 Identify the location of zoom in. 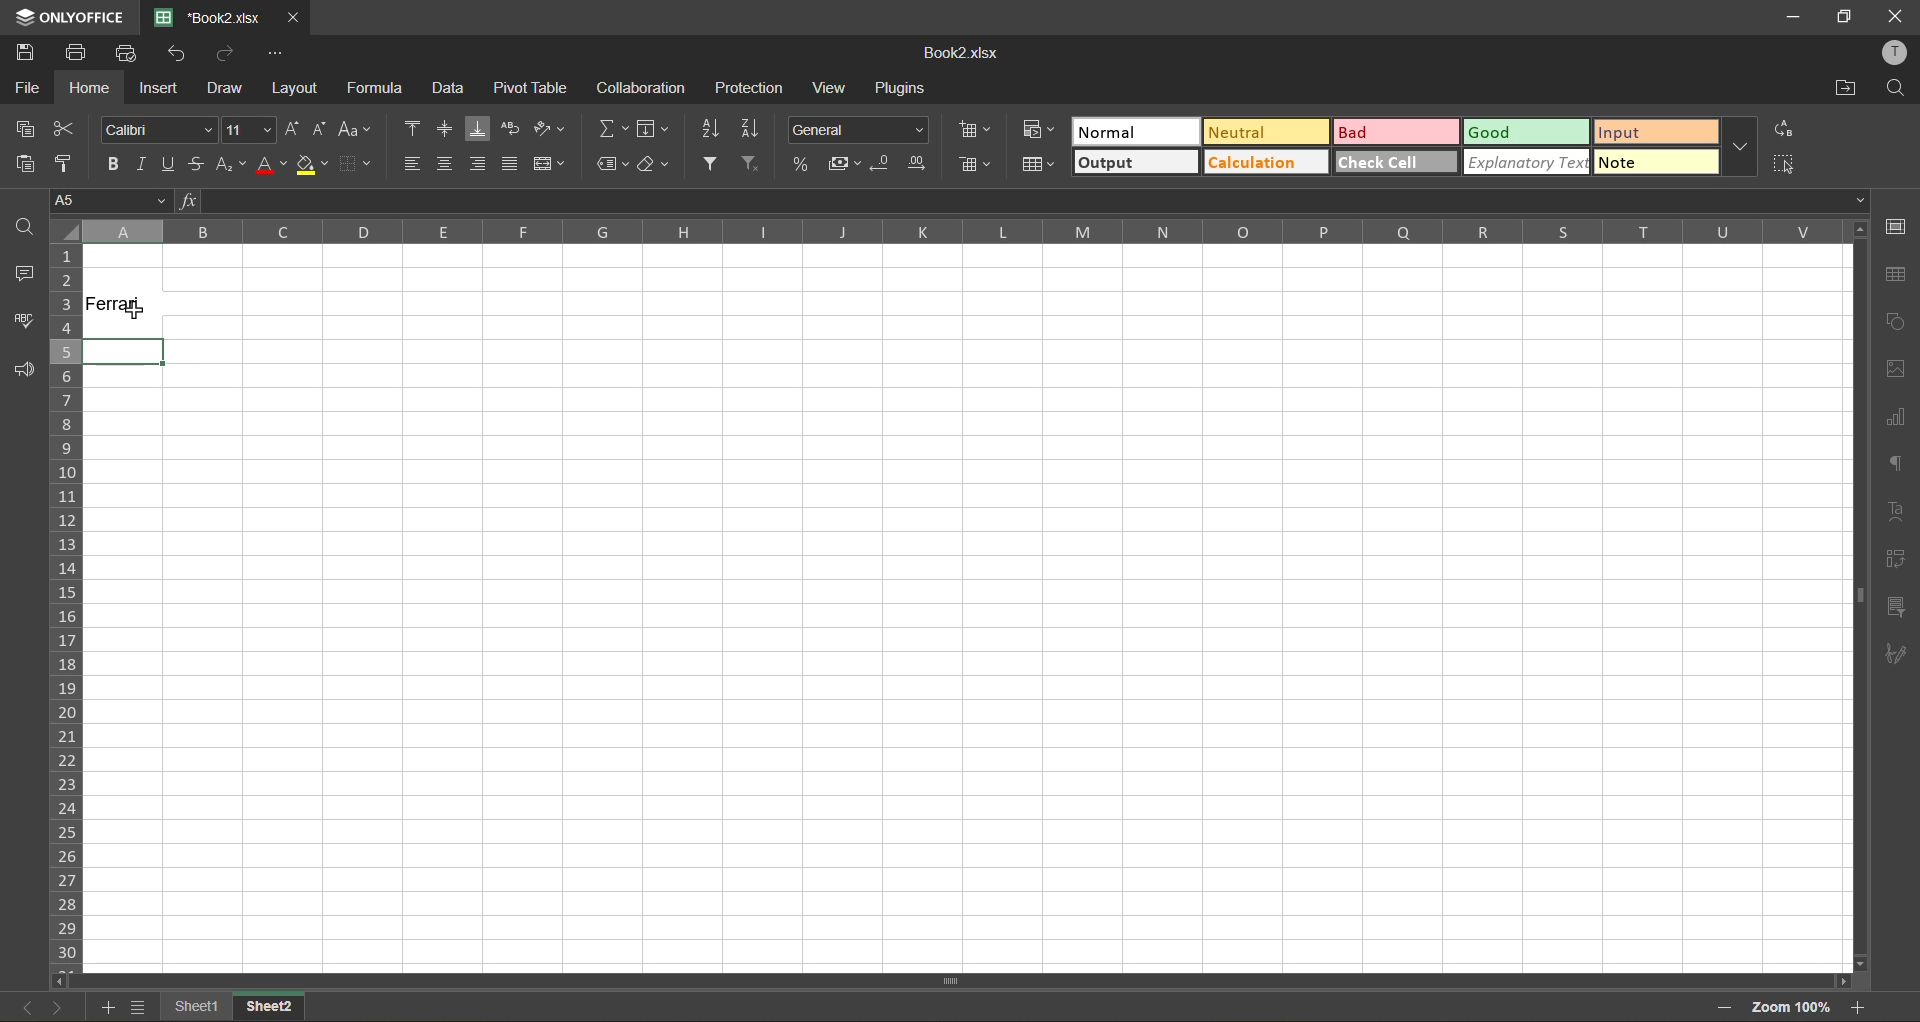
(1861, 1007).